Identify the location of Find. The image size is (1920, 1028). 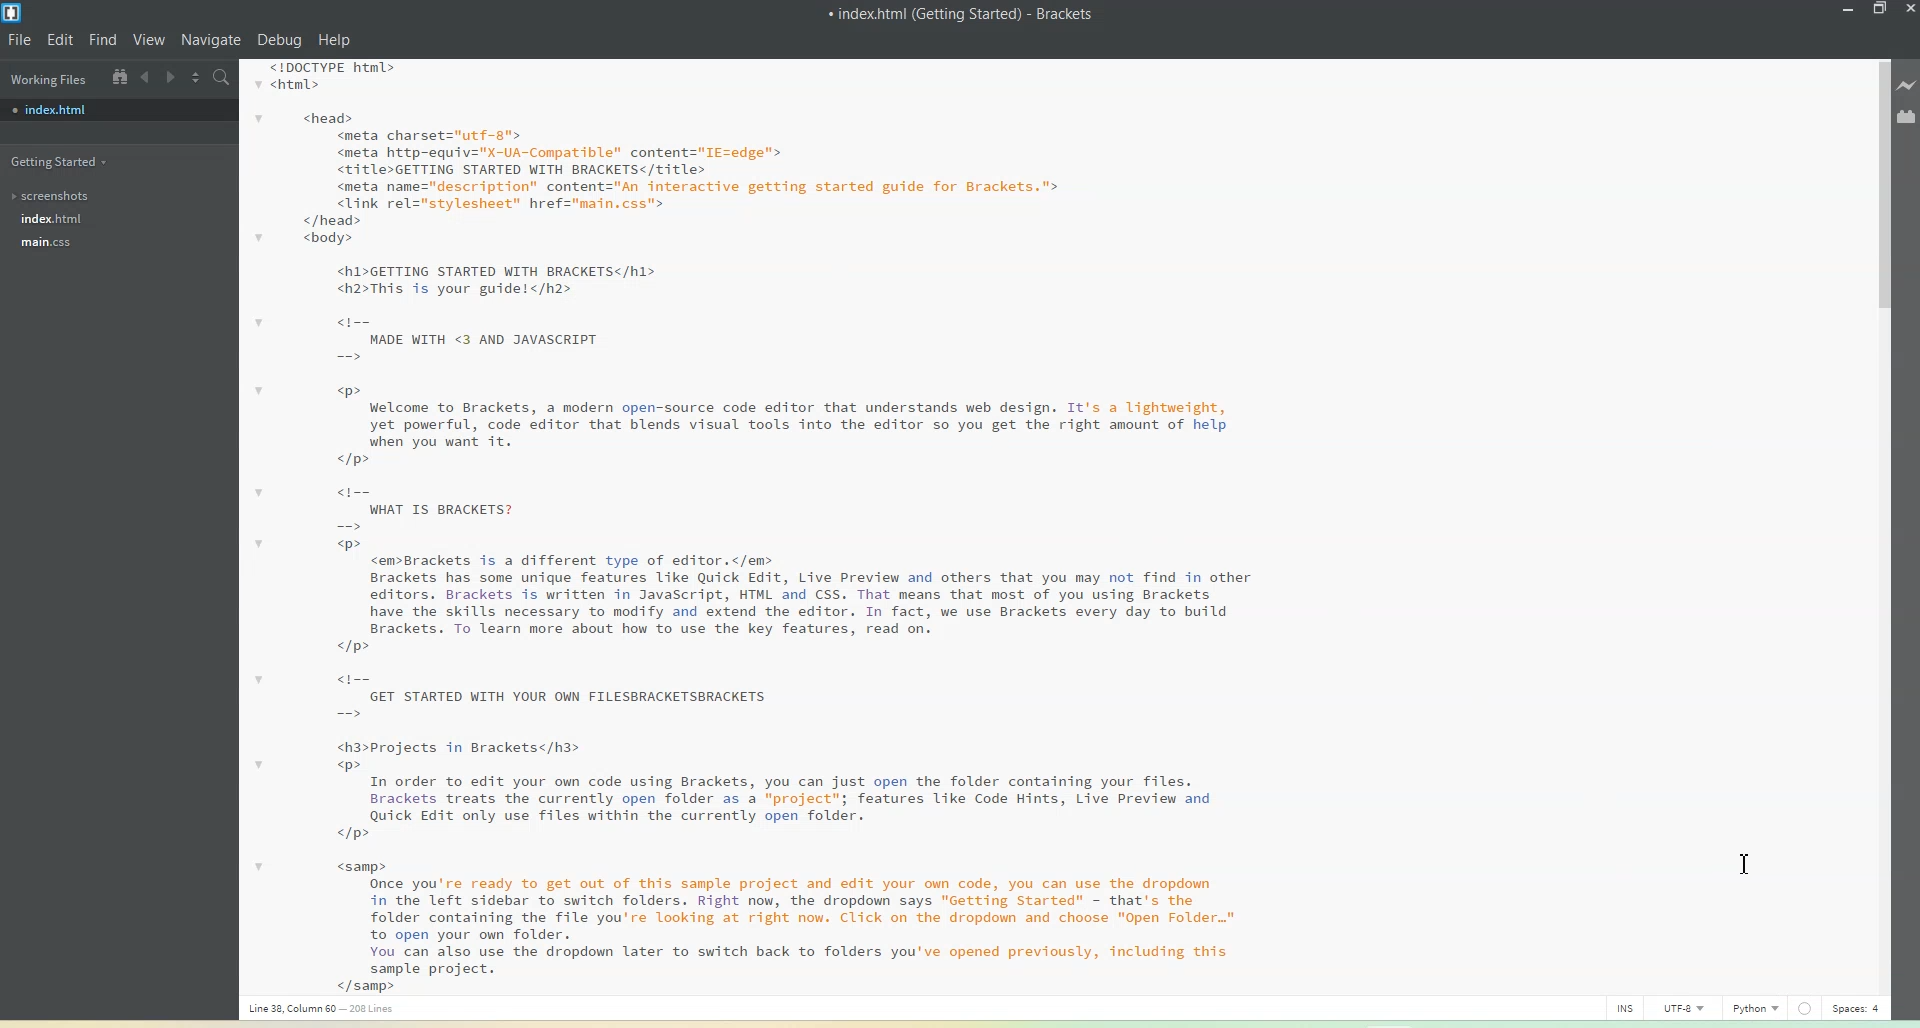
(103, 40).